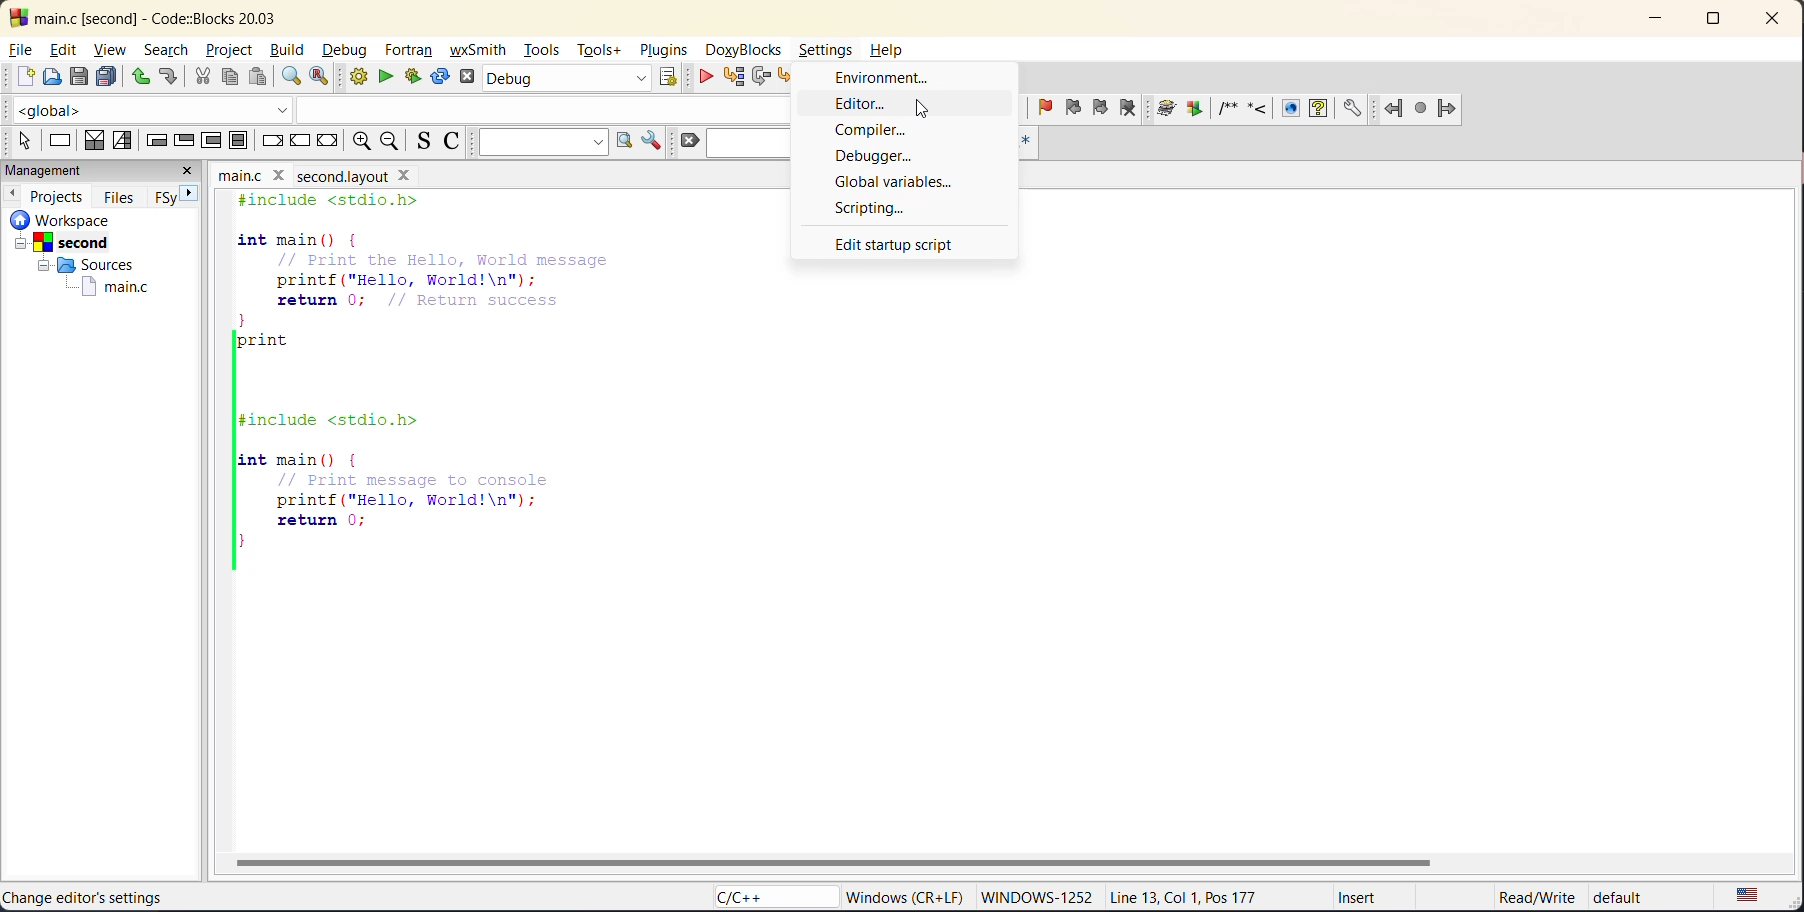  Describe the element at coordinates (177, 15) in the screenshot. I see `app name and file name` at that location.